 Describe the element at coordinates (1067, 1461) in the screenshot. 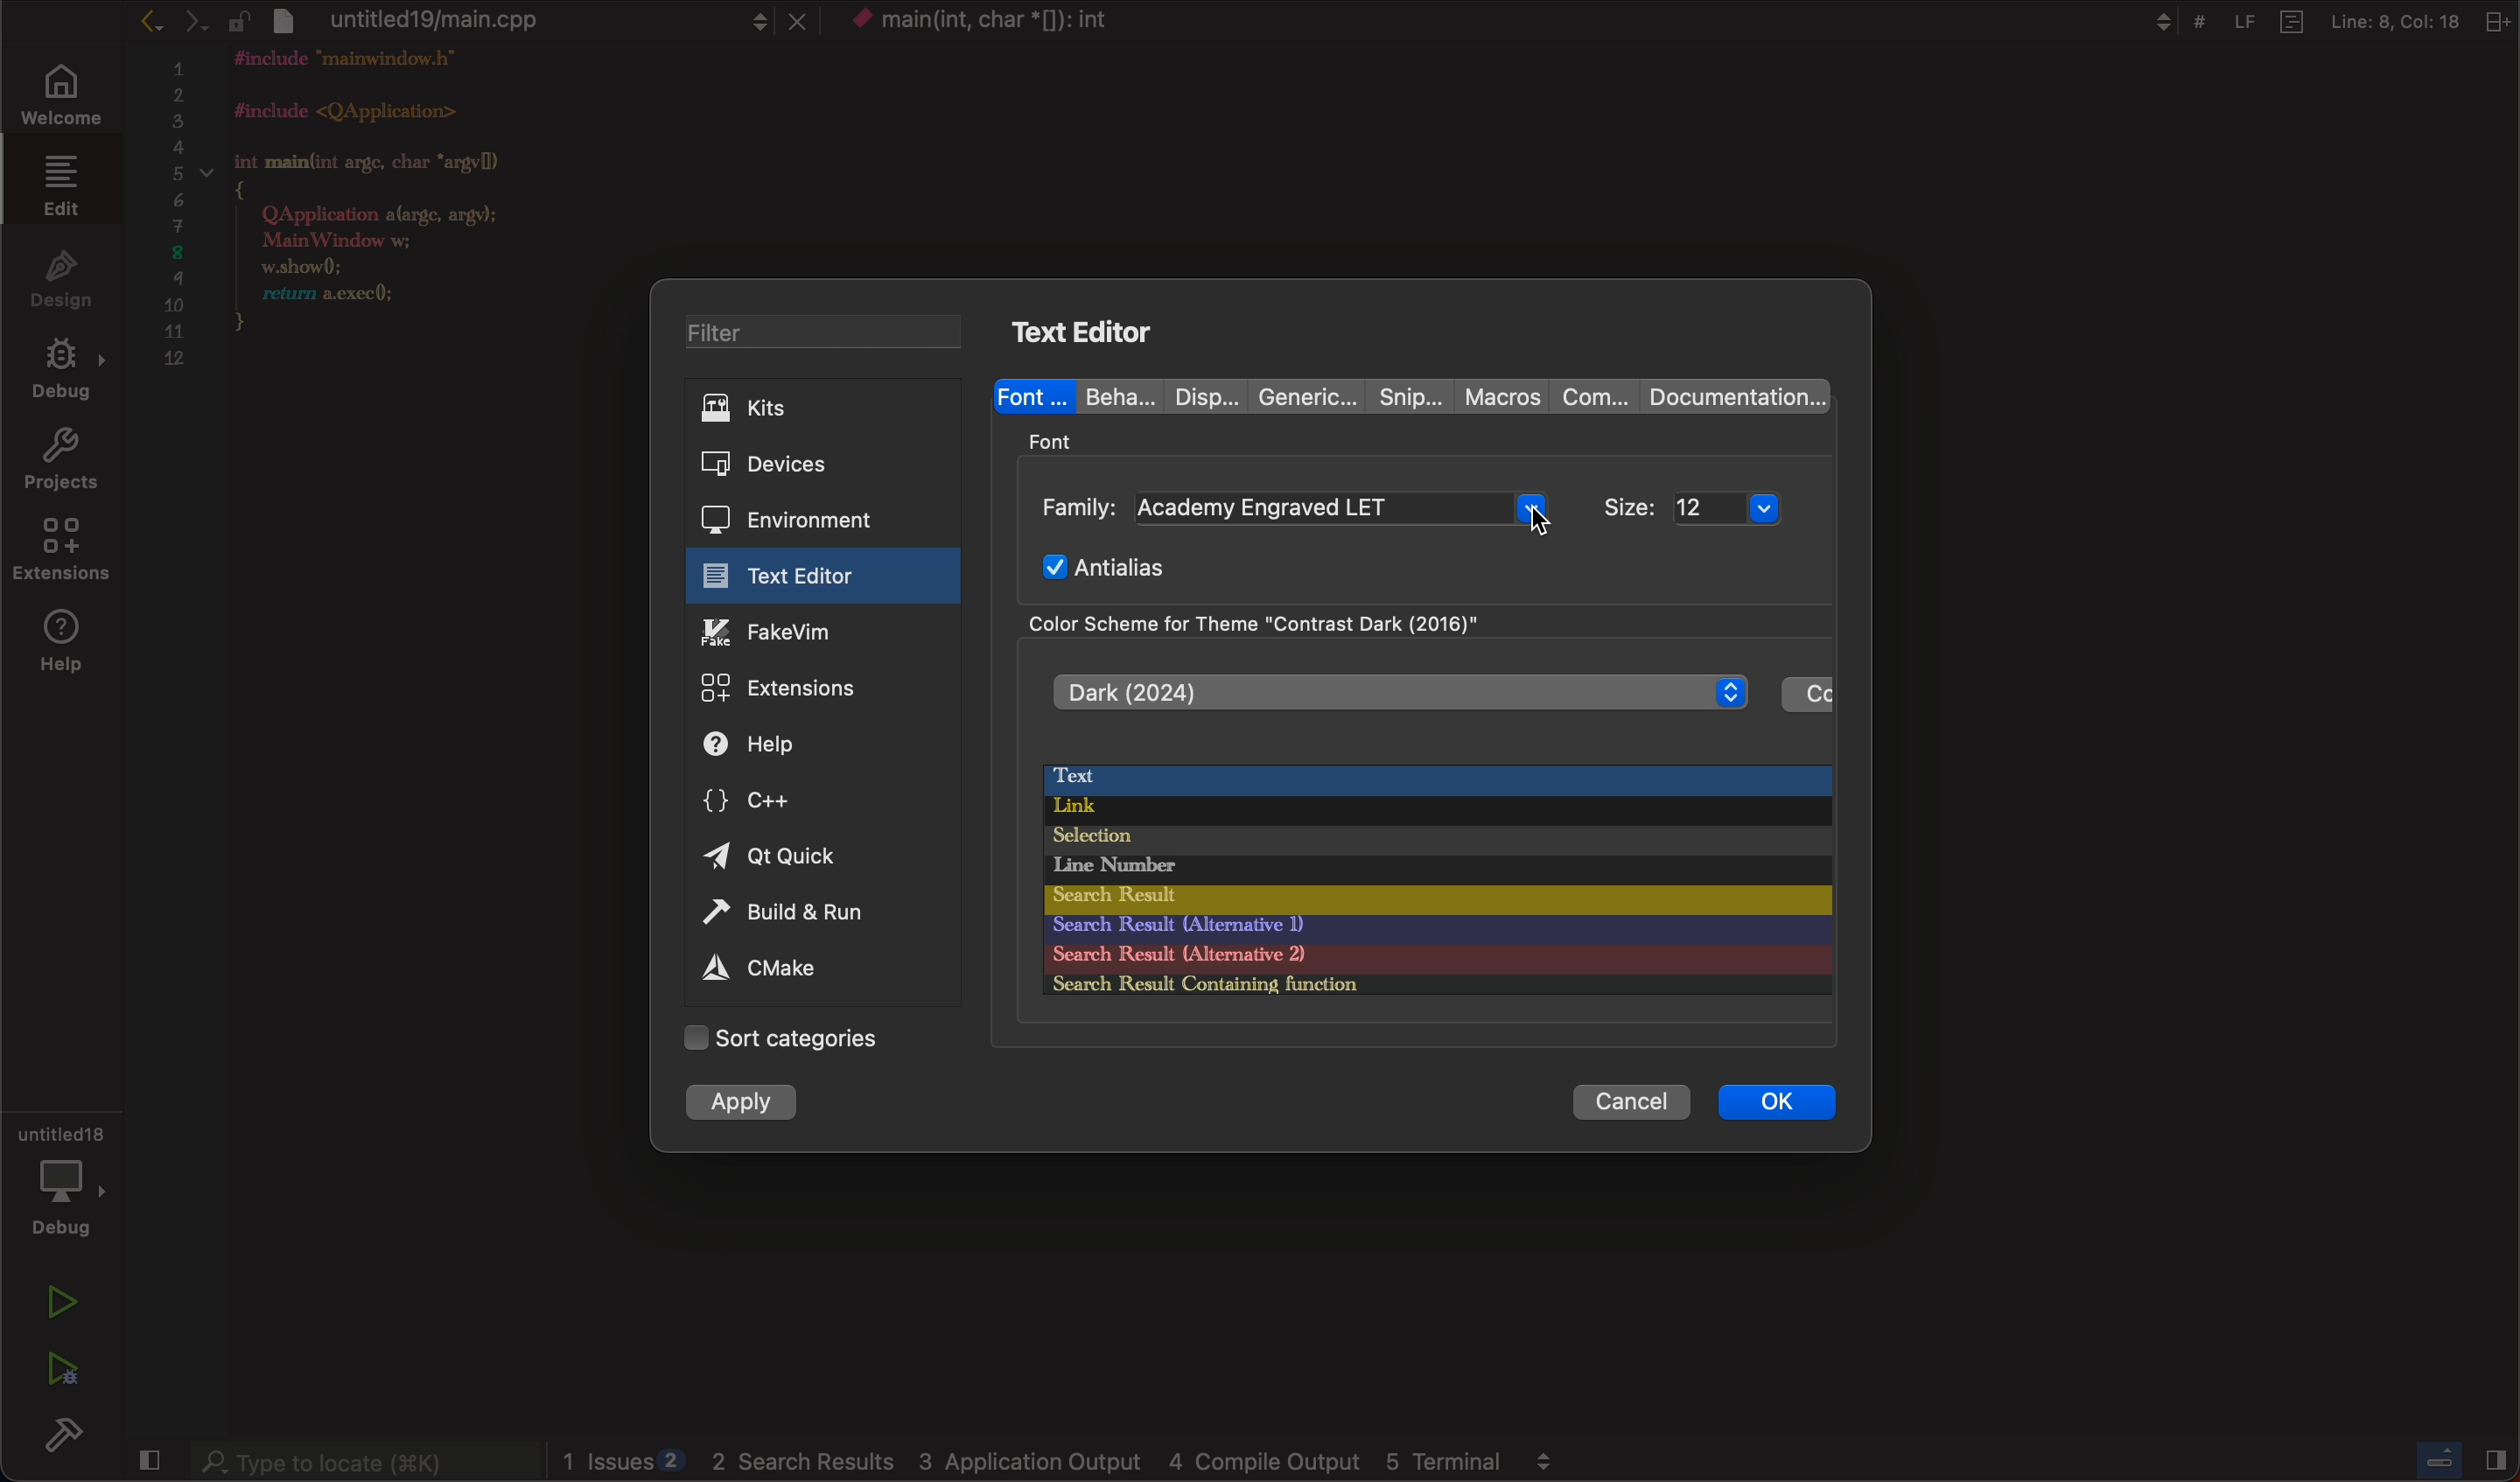

I see `logs` at that location.